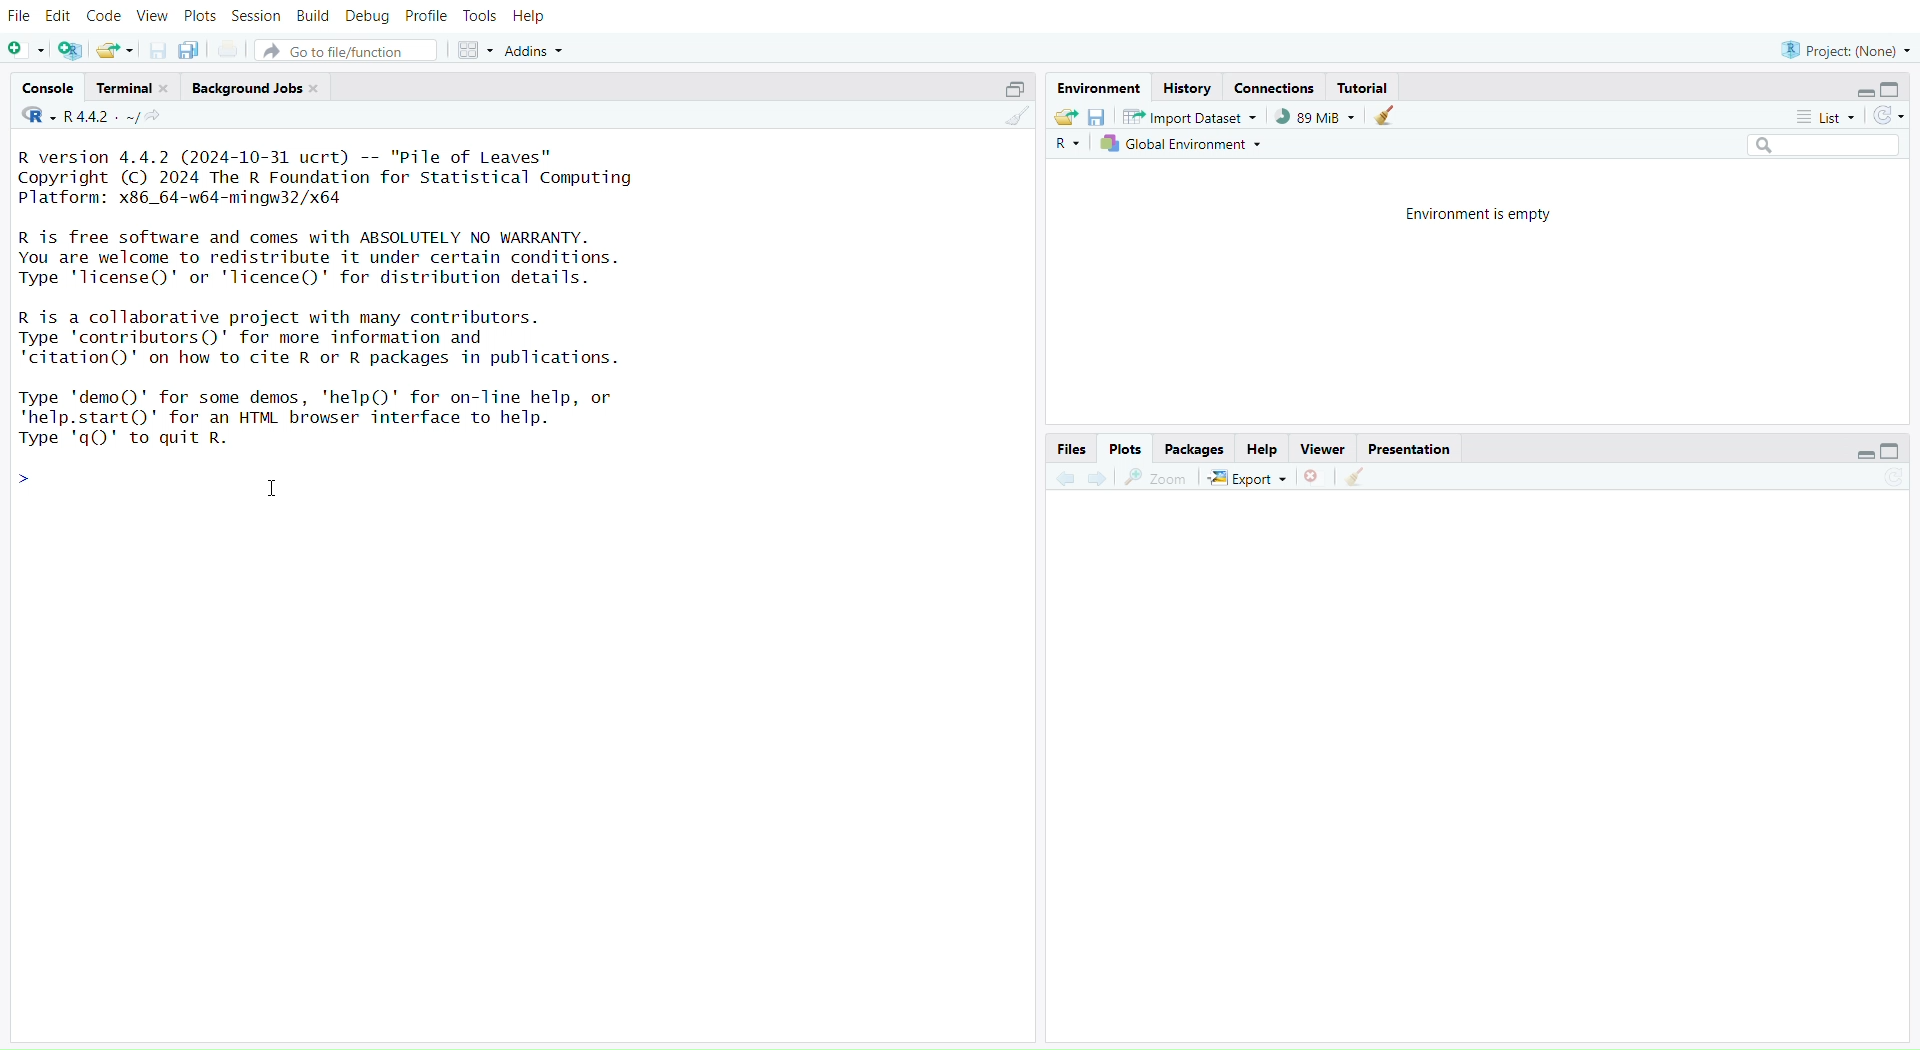 The width and height of the screenshot is (1920, 1050). What do you see at coordinates (1824, 116) in the screenshot?
I see `List` at bounding box center [1824, 116].